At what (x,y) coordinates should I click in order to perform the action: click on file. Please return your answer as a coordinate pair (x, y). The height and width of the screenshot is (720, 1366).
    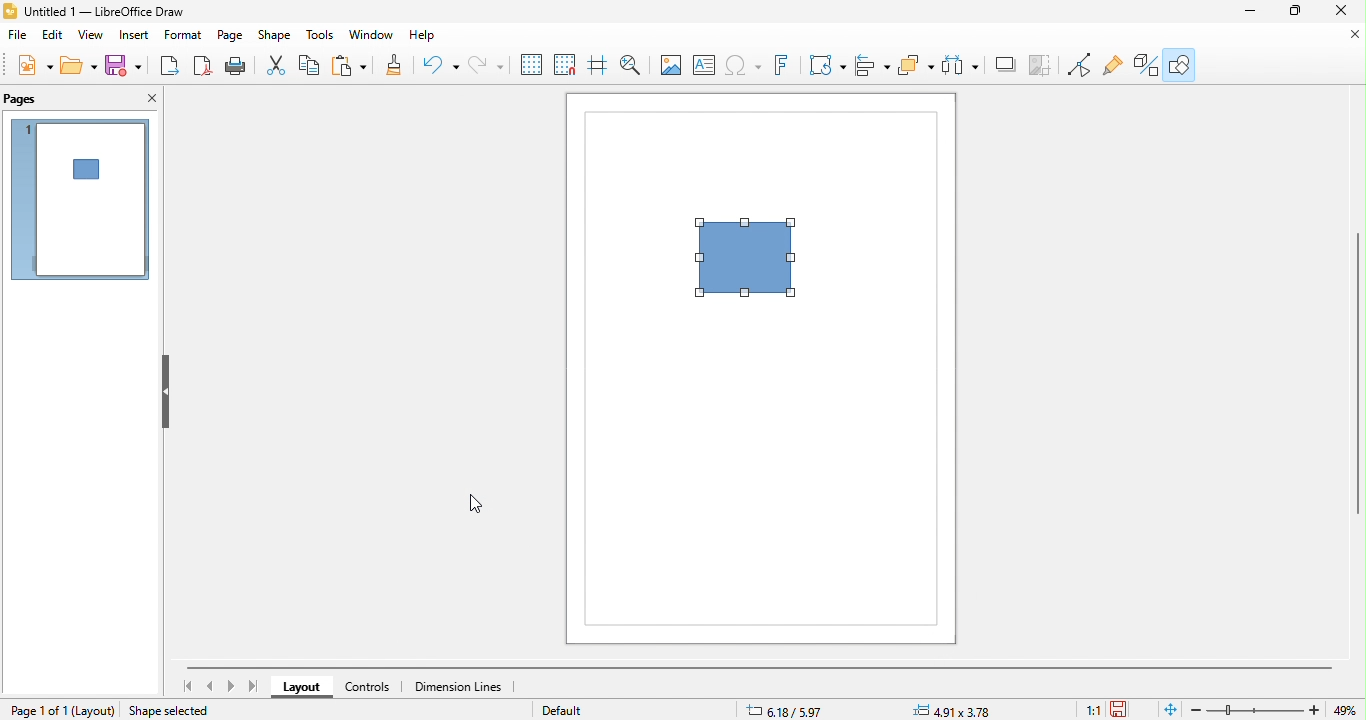
    Looking at the image, I should click on (17, 35).